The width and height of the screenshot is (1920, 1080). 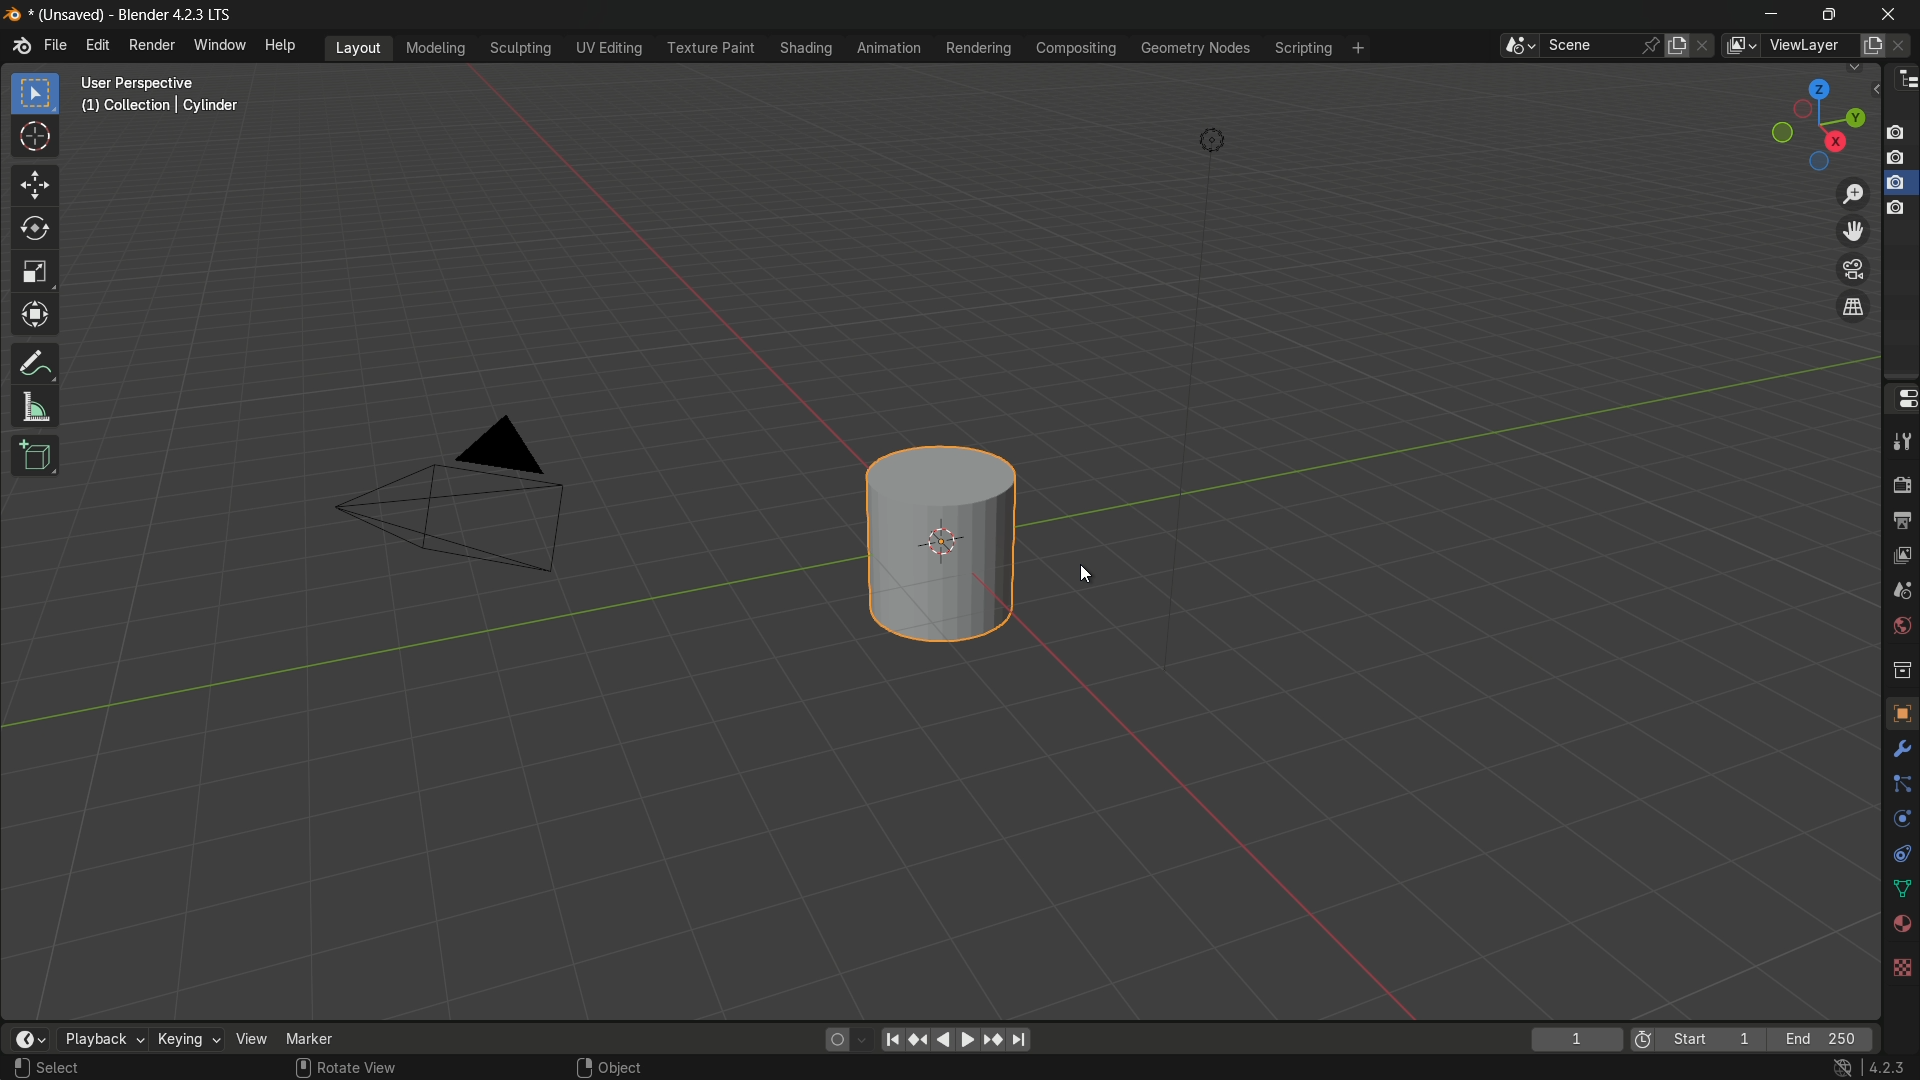 What do you see at coordinates (1076, 50) in the screenshot?
I see `compositing` at bounding box center [1076, 50].